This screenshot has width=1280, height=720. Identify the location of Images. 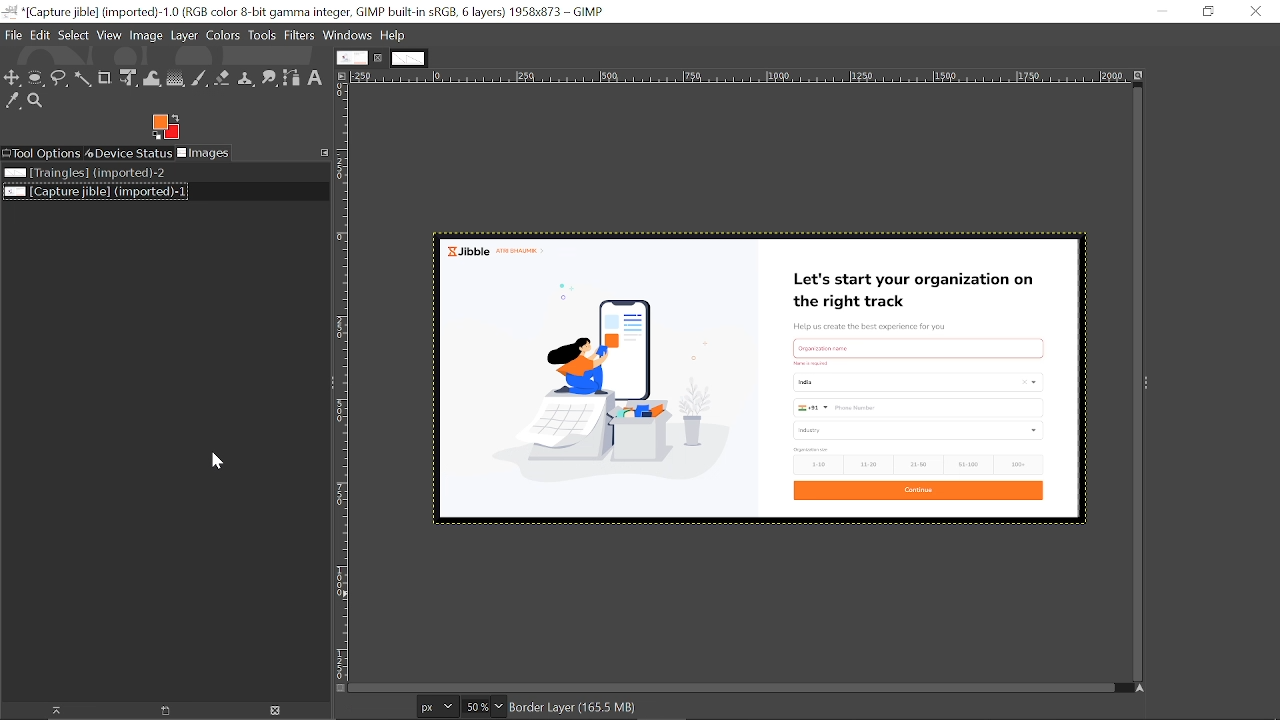
(205, 153).